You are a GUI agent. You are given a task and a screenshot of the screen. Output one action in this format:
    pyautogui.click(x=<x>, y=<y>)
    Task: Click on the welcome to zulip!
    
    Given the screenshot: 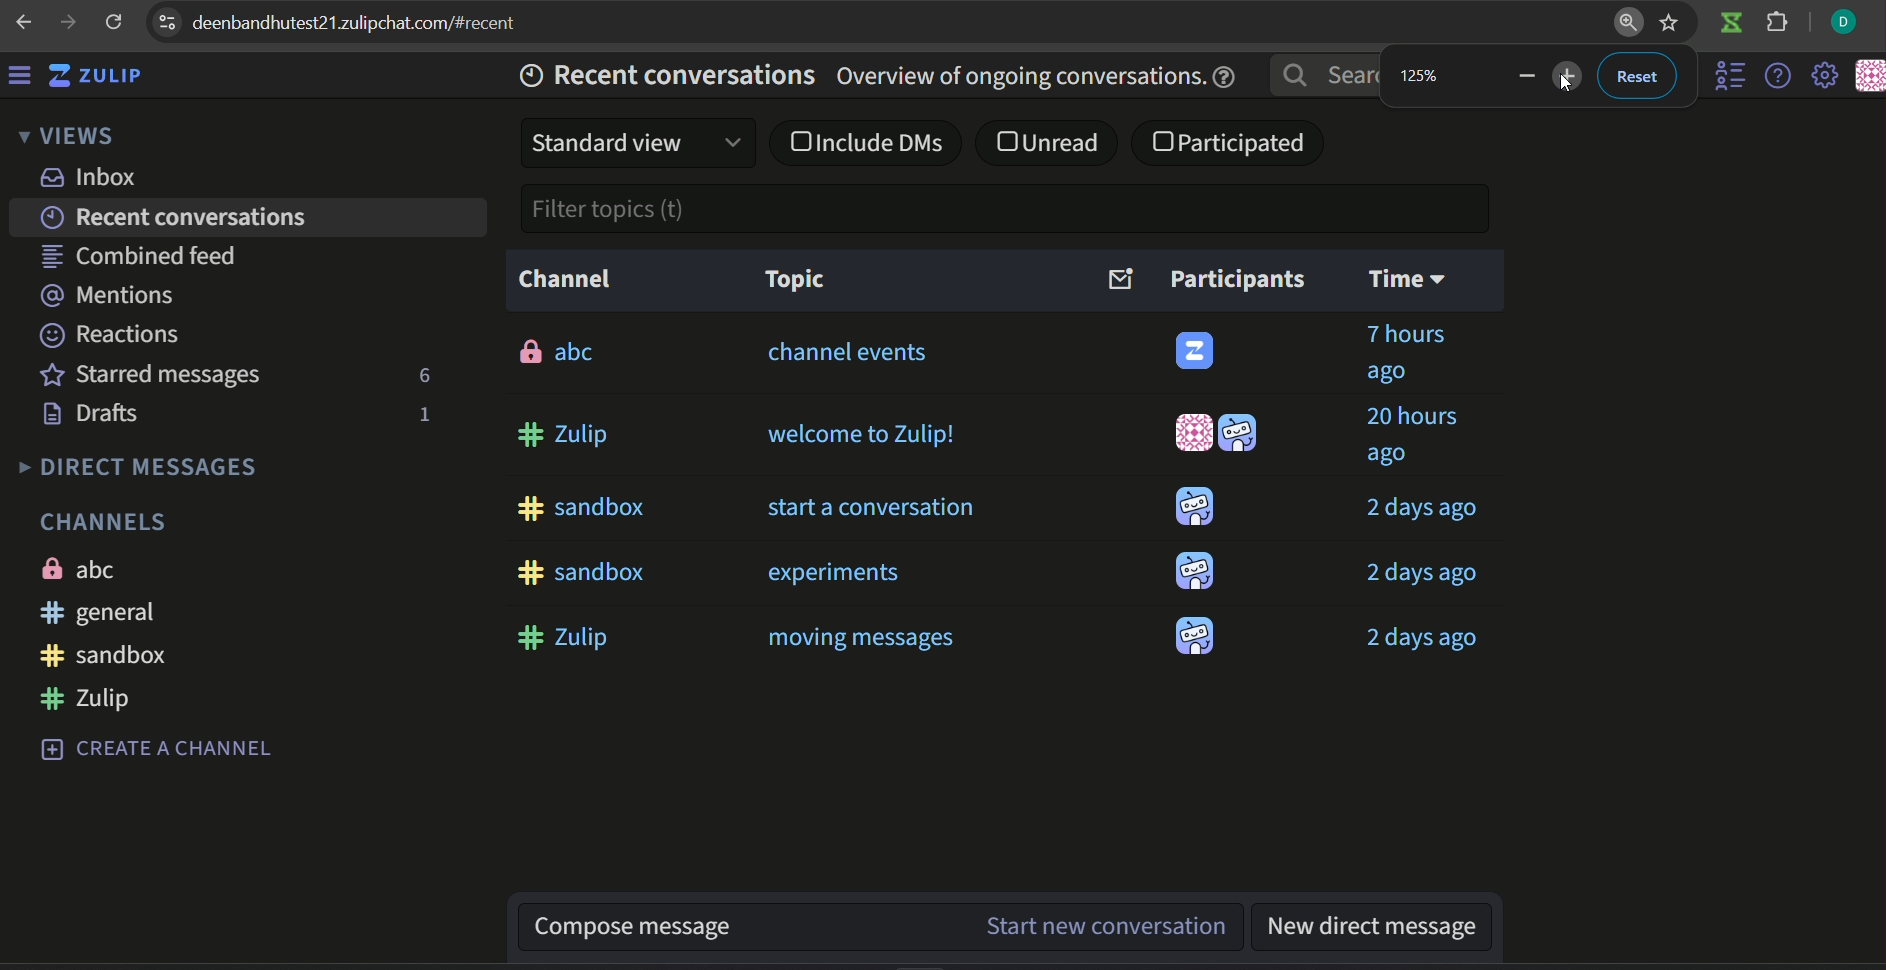 What is the action you would take?
    pyautogui.click(x=859, y=435)
    